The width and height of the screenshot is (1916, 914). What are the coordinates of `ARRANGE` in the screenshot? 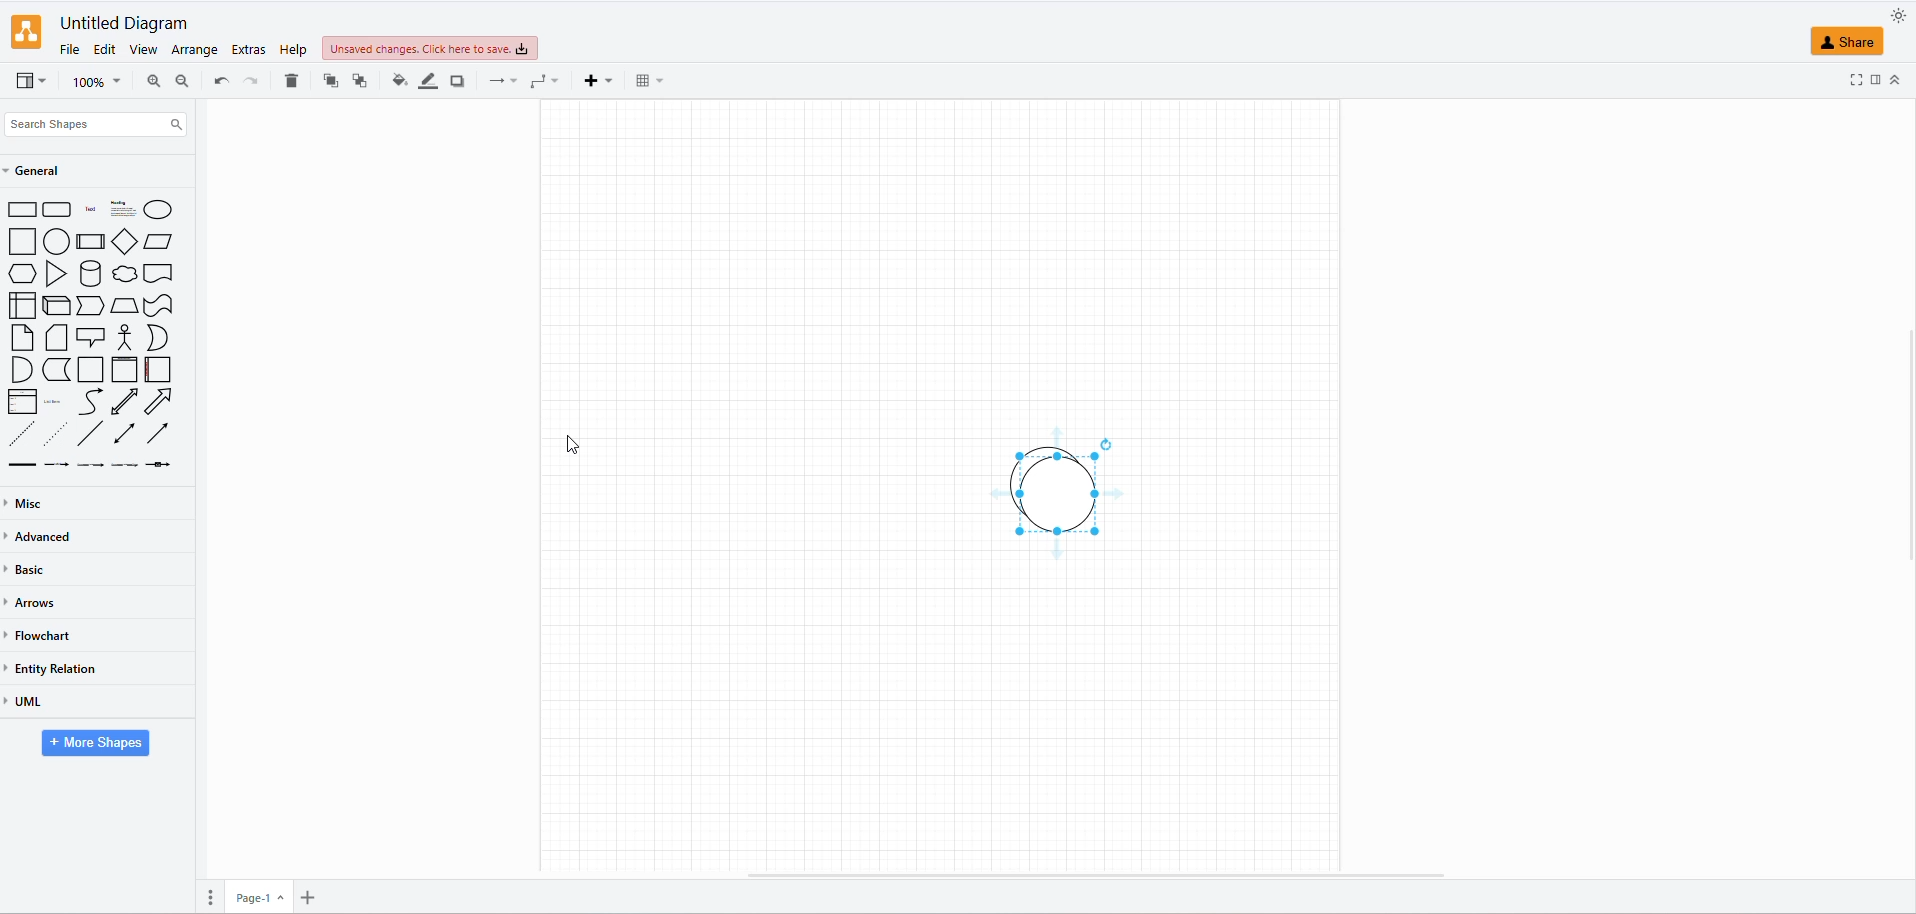 It's located at (193, 52).